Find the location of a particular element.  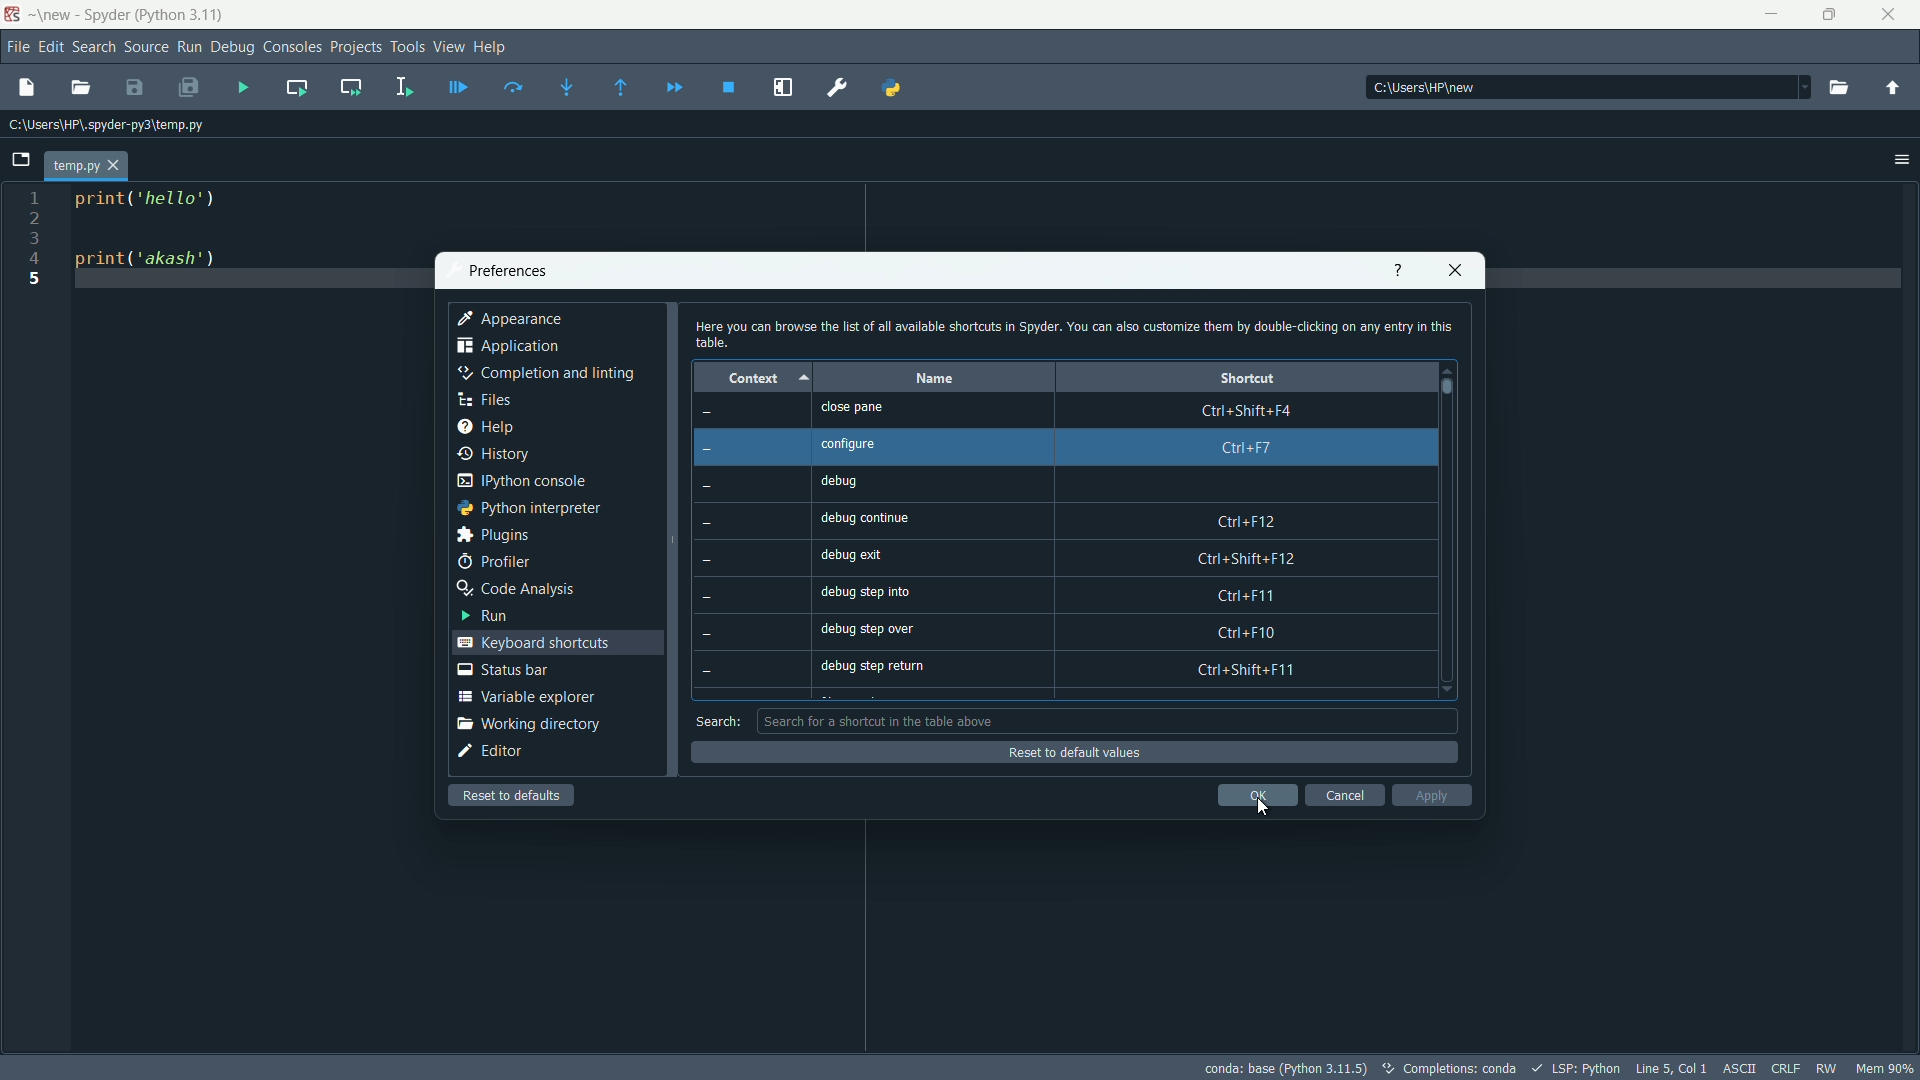

close is located at coordinates (1452, 271).